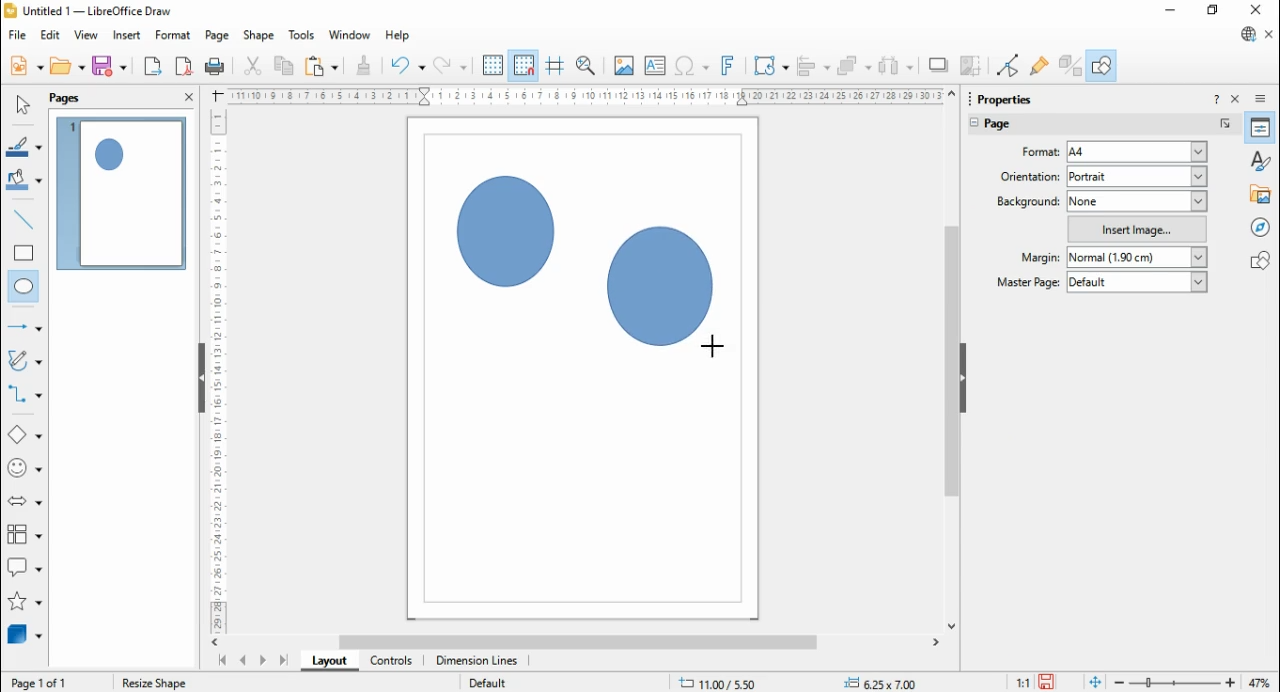  Describe the element at coordinates (952, 359) in the screenshot. I see `scroll bar` at that location.